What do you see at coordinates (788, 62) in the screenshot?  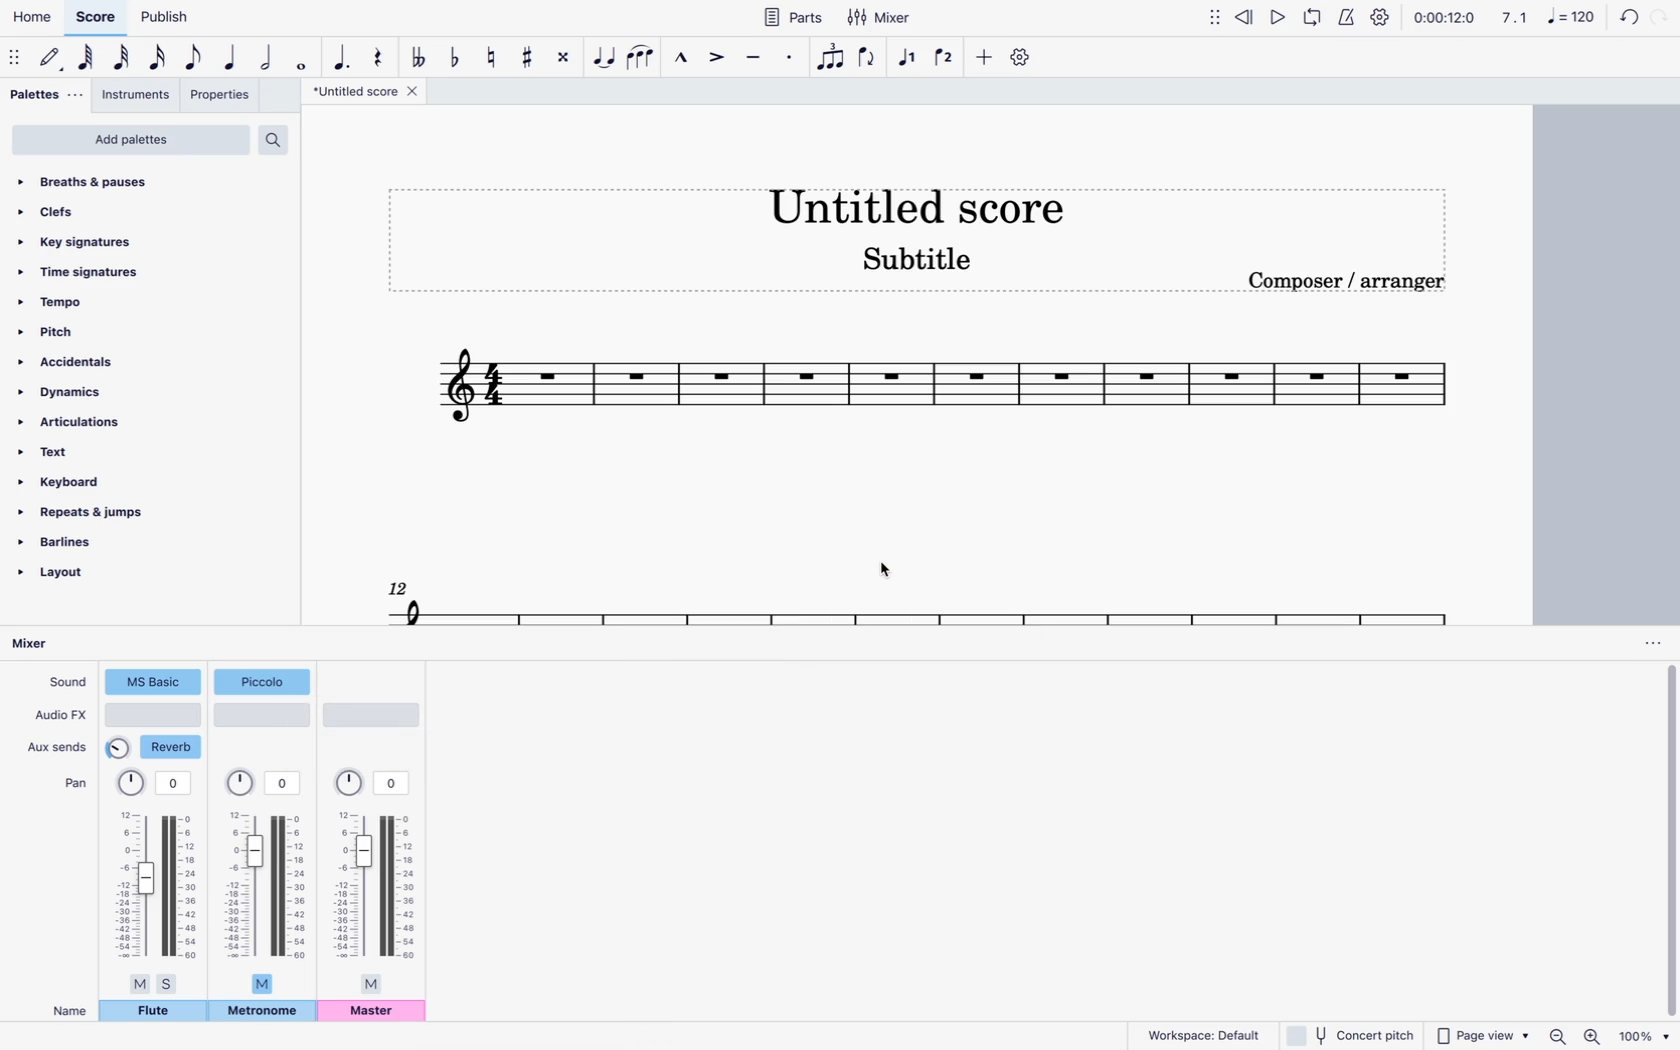 I see `staccato` at bounding box center [788, 62].